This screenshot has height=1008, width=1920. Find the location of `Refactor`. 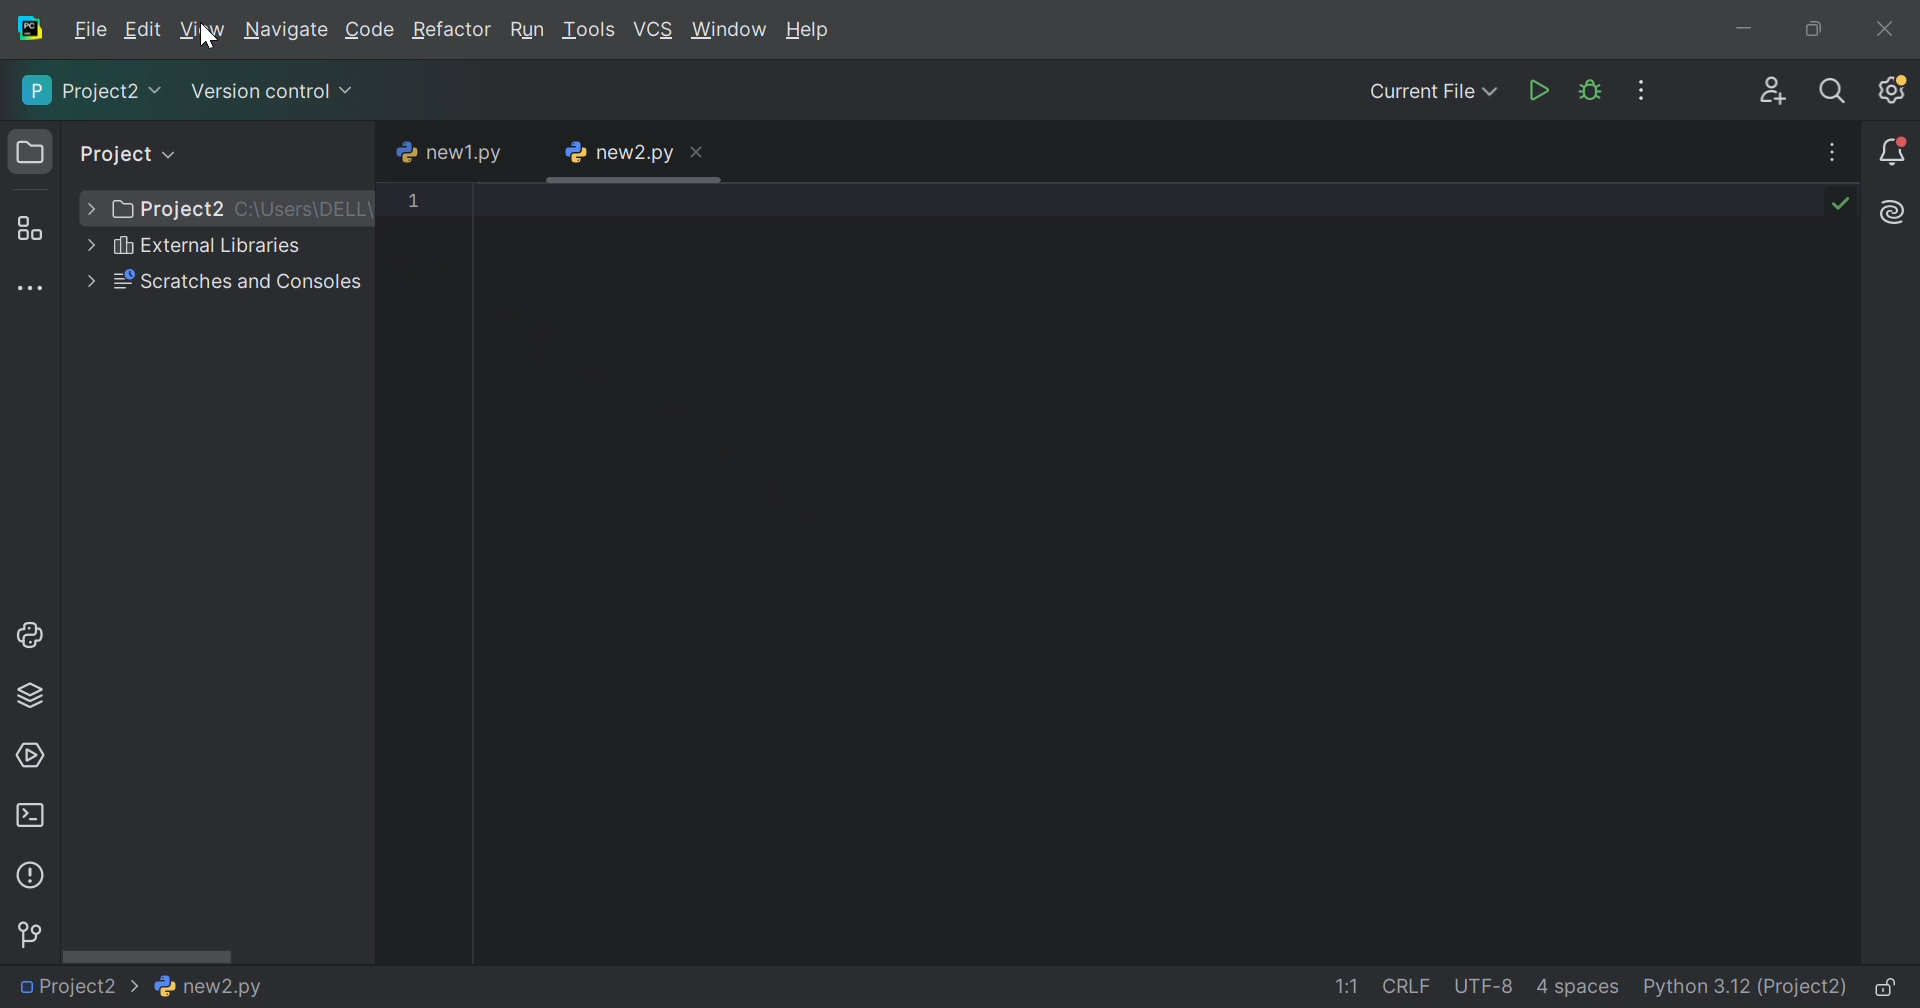

Refactor is located at coordinates (454, 30).